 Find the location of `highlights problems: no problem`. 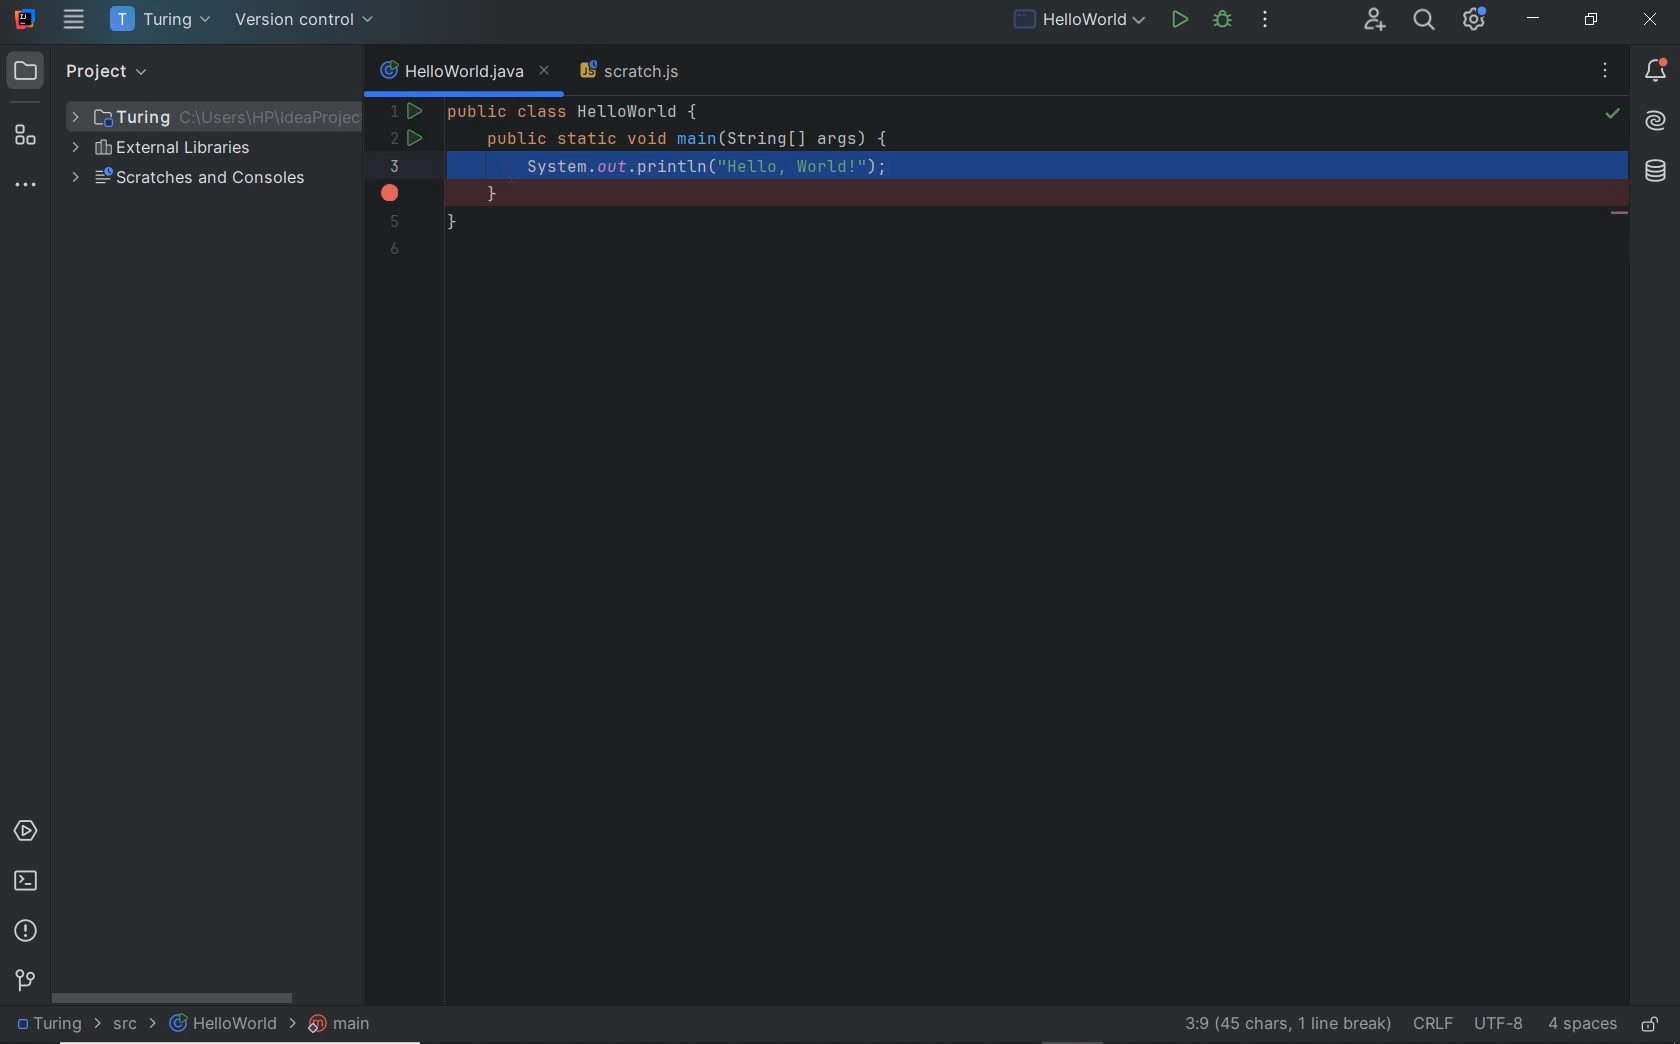

highlights problems: no problem is located at coordinates (1613, 115).